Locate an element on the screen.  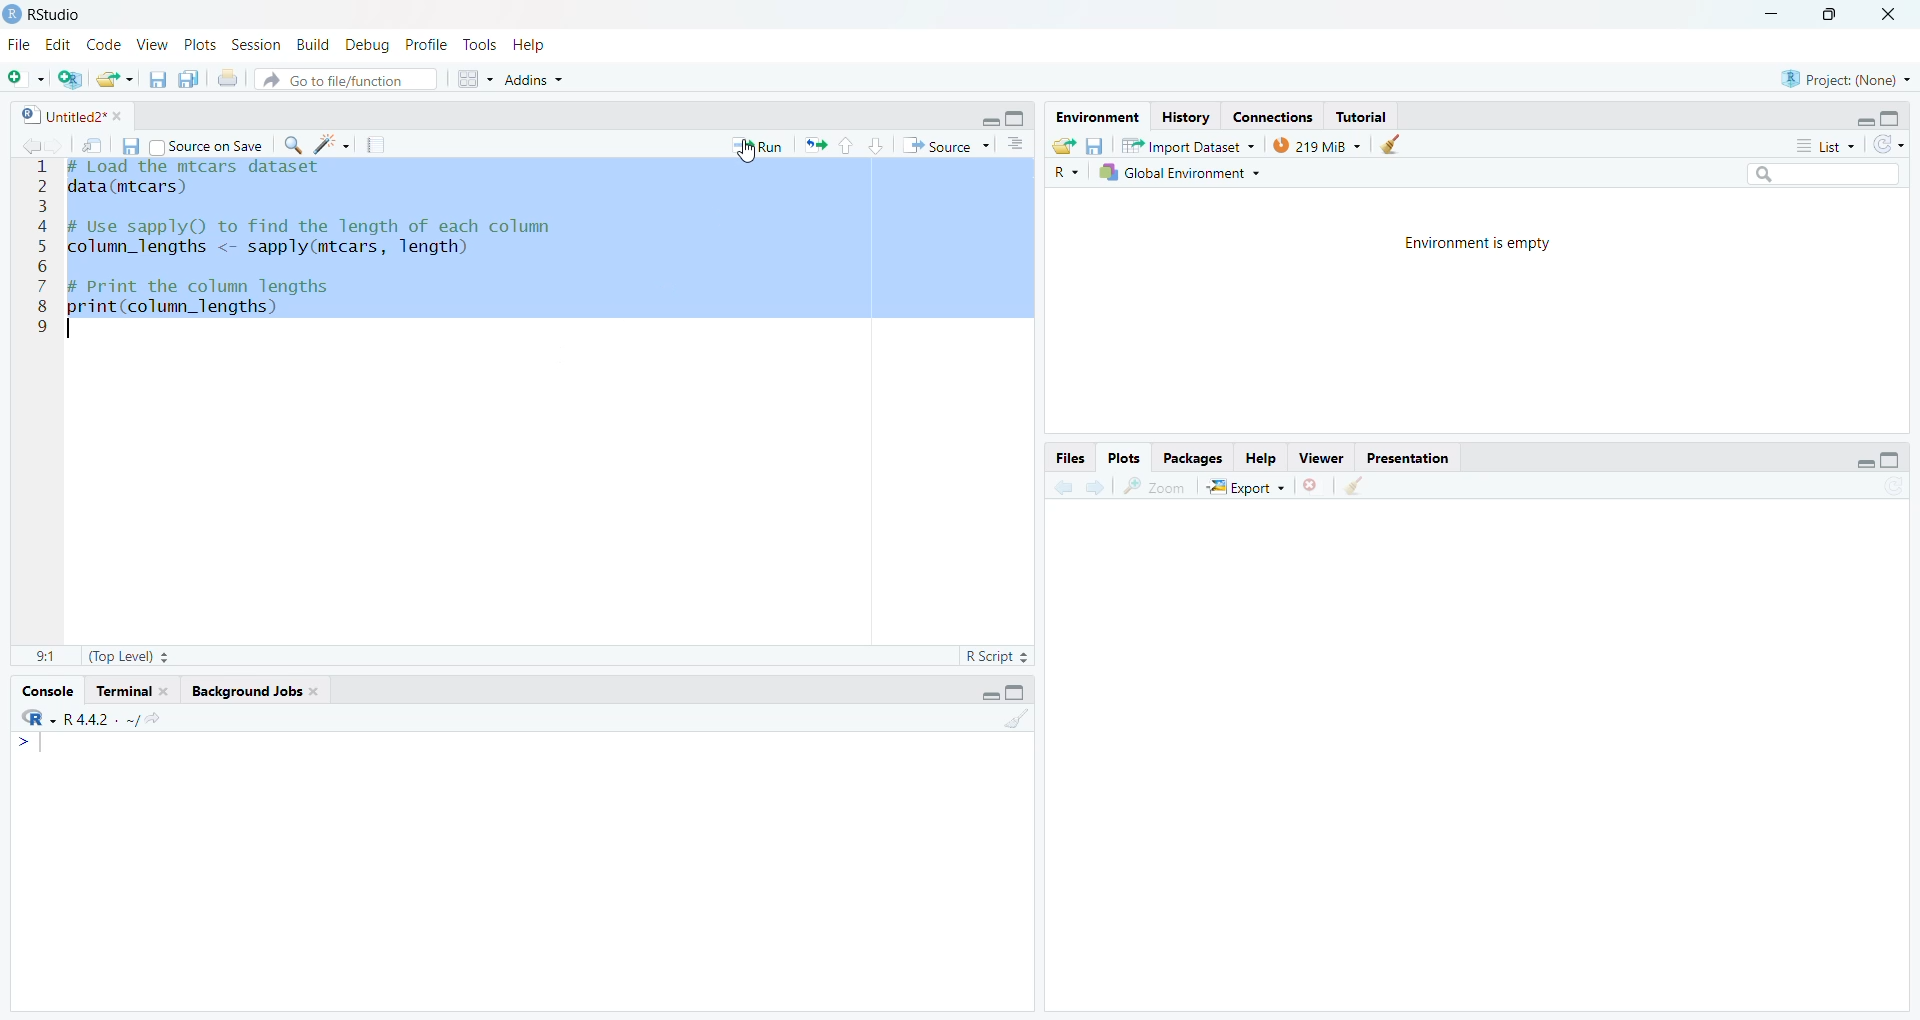
R is located at coordinates (1066, 171).